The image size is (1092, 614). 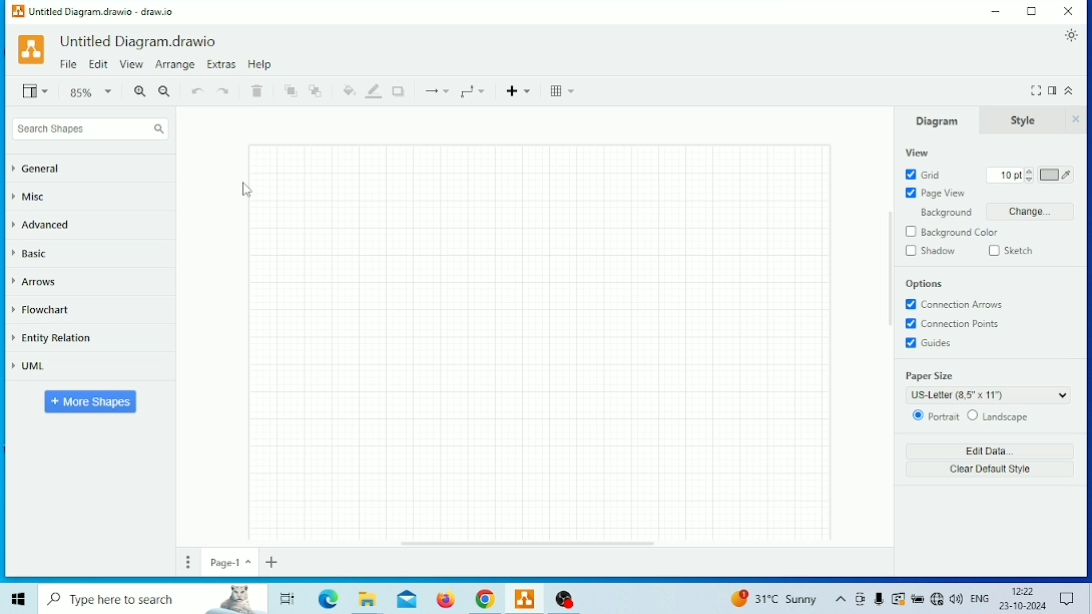 What do you see at coordinates (198, 92) in the screenshot?
I see `Undo` at bounding box center [198, 92].